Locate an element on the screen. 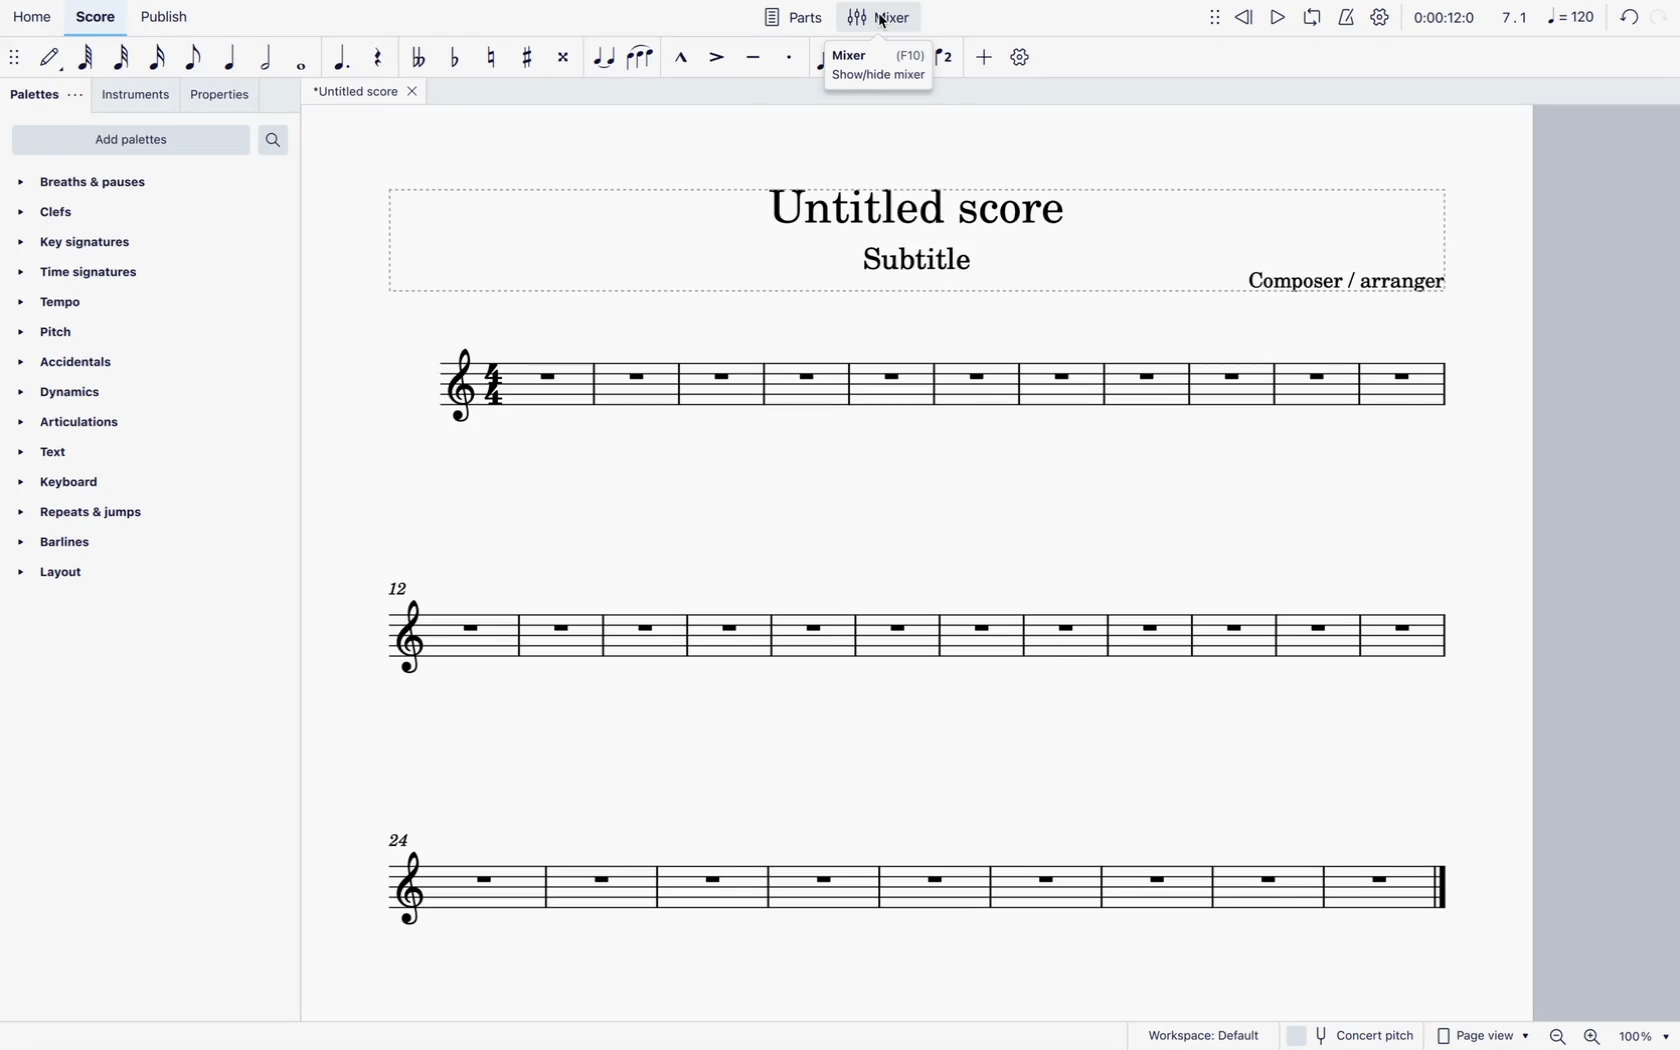 This screenshot has width=1680, height=1050. toggle flat is located at coordinates (455, 55).